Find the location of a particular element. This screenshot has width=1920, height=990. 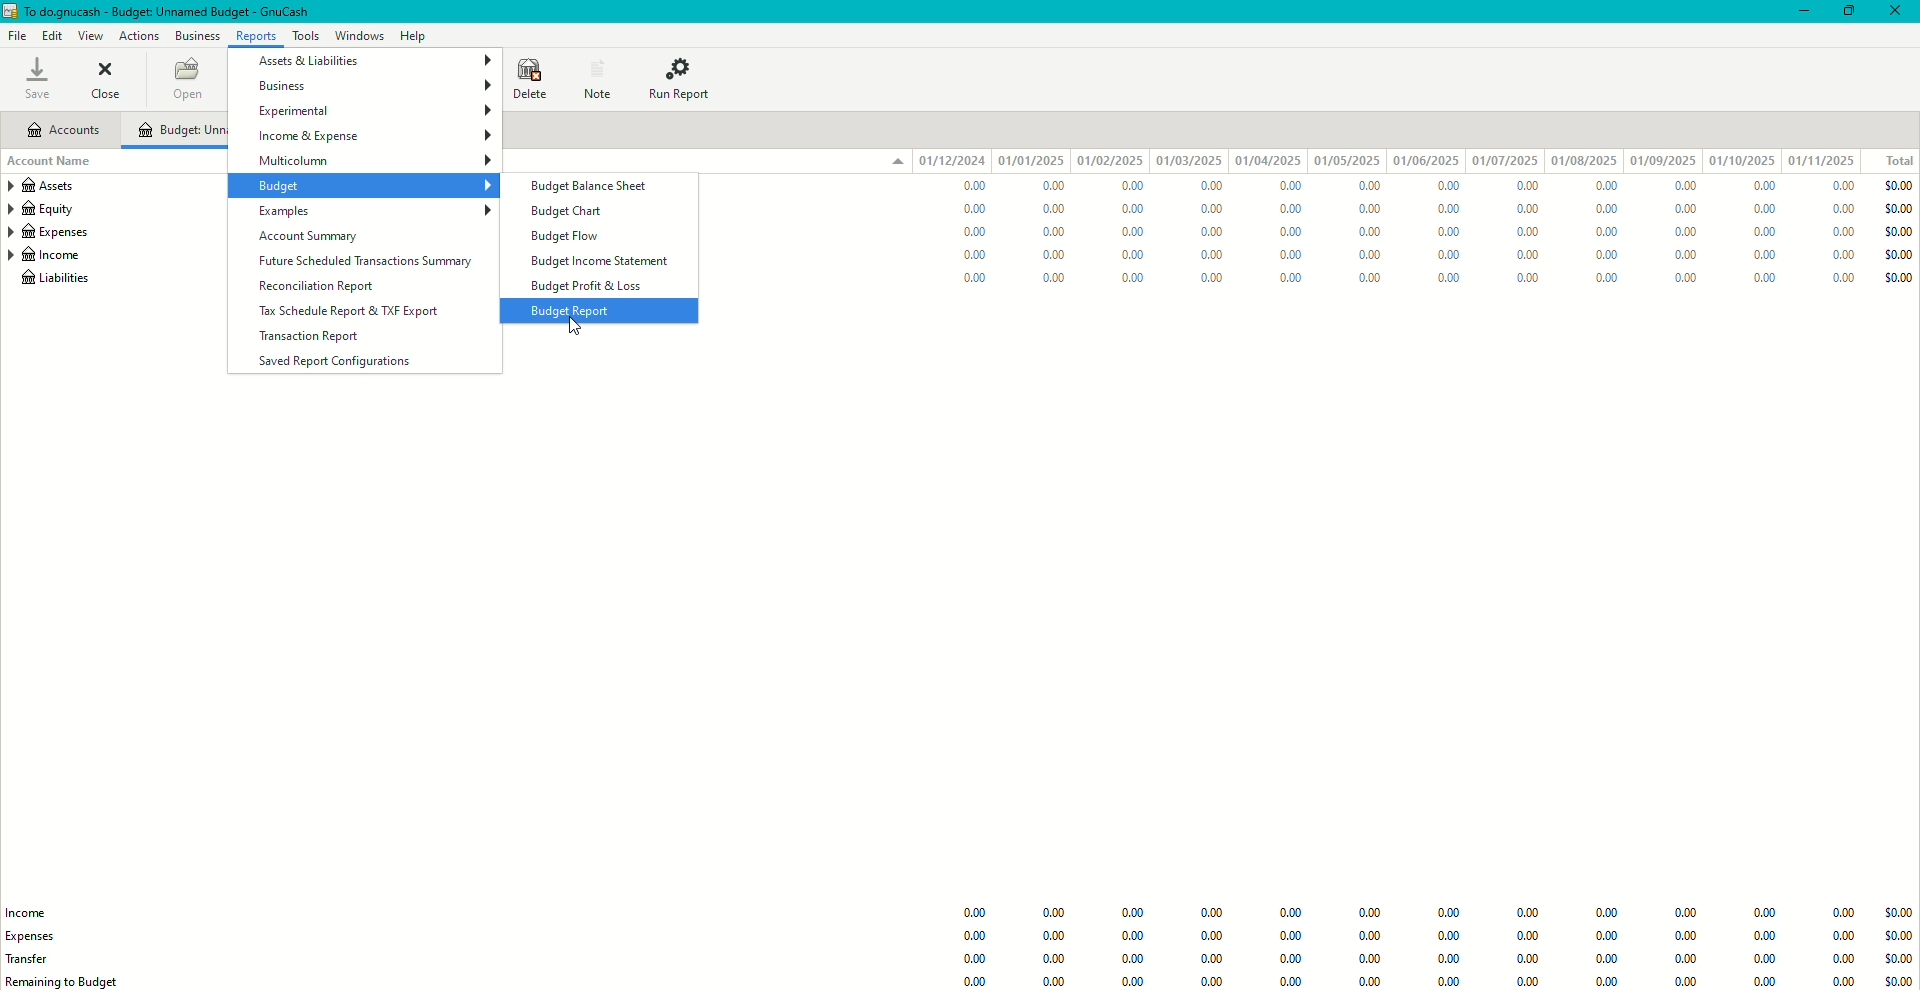

Accounts is located at coordinates (63, 132).